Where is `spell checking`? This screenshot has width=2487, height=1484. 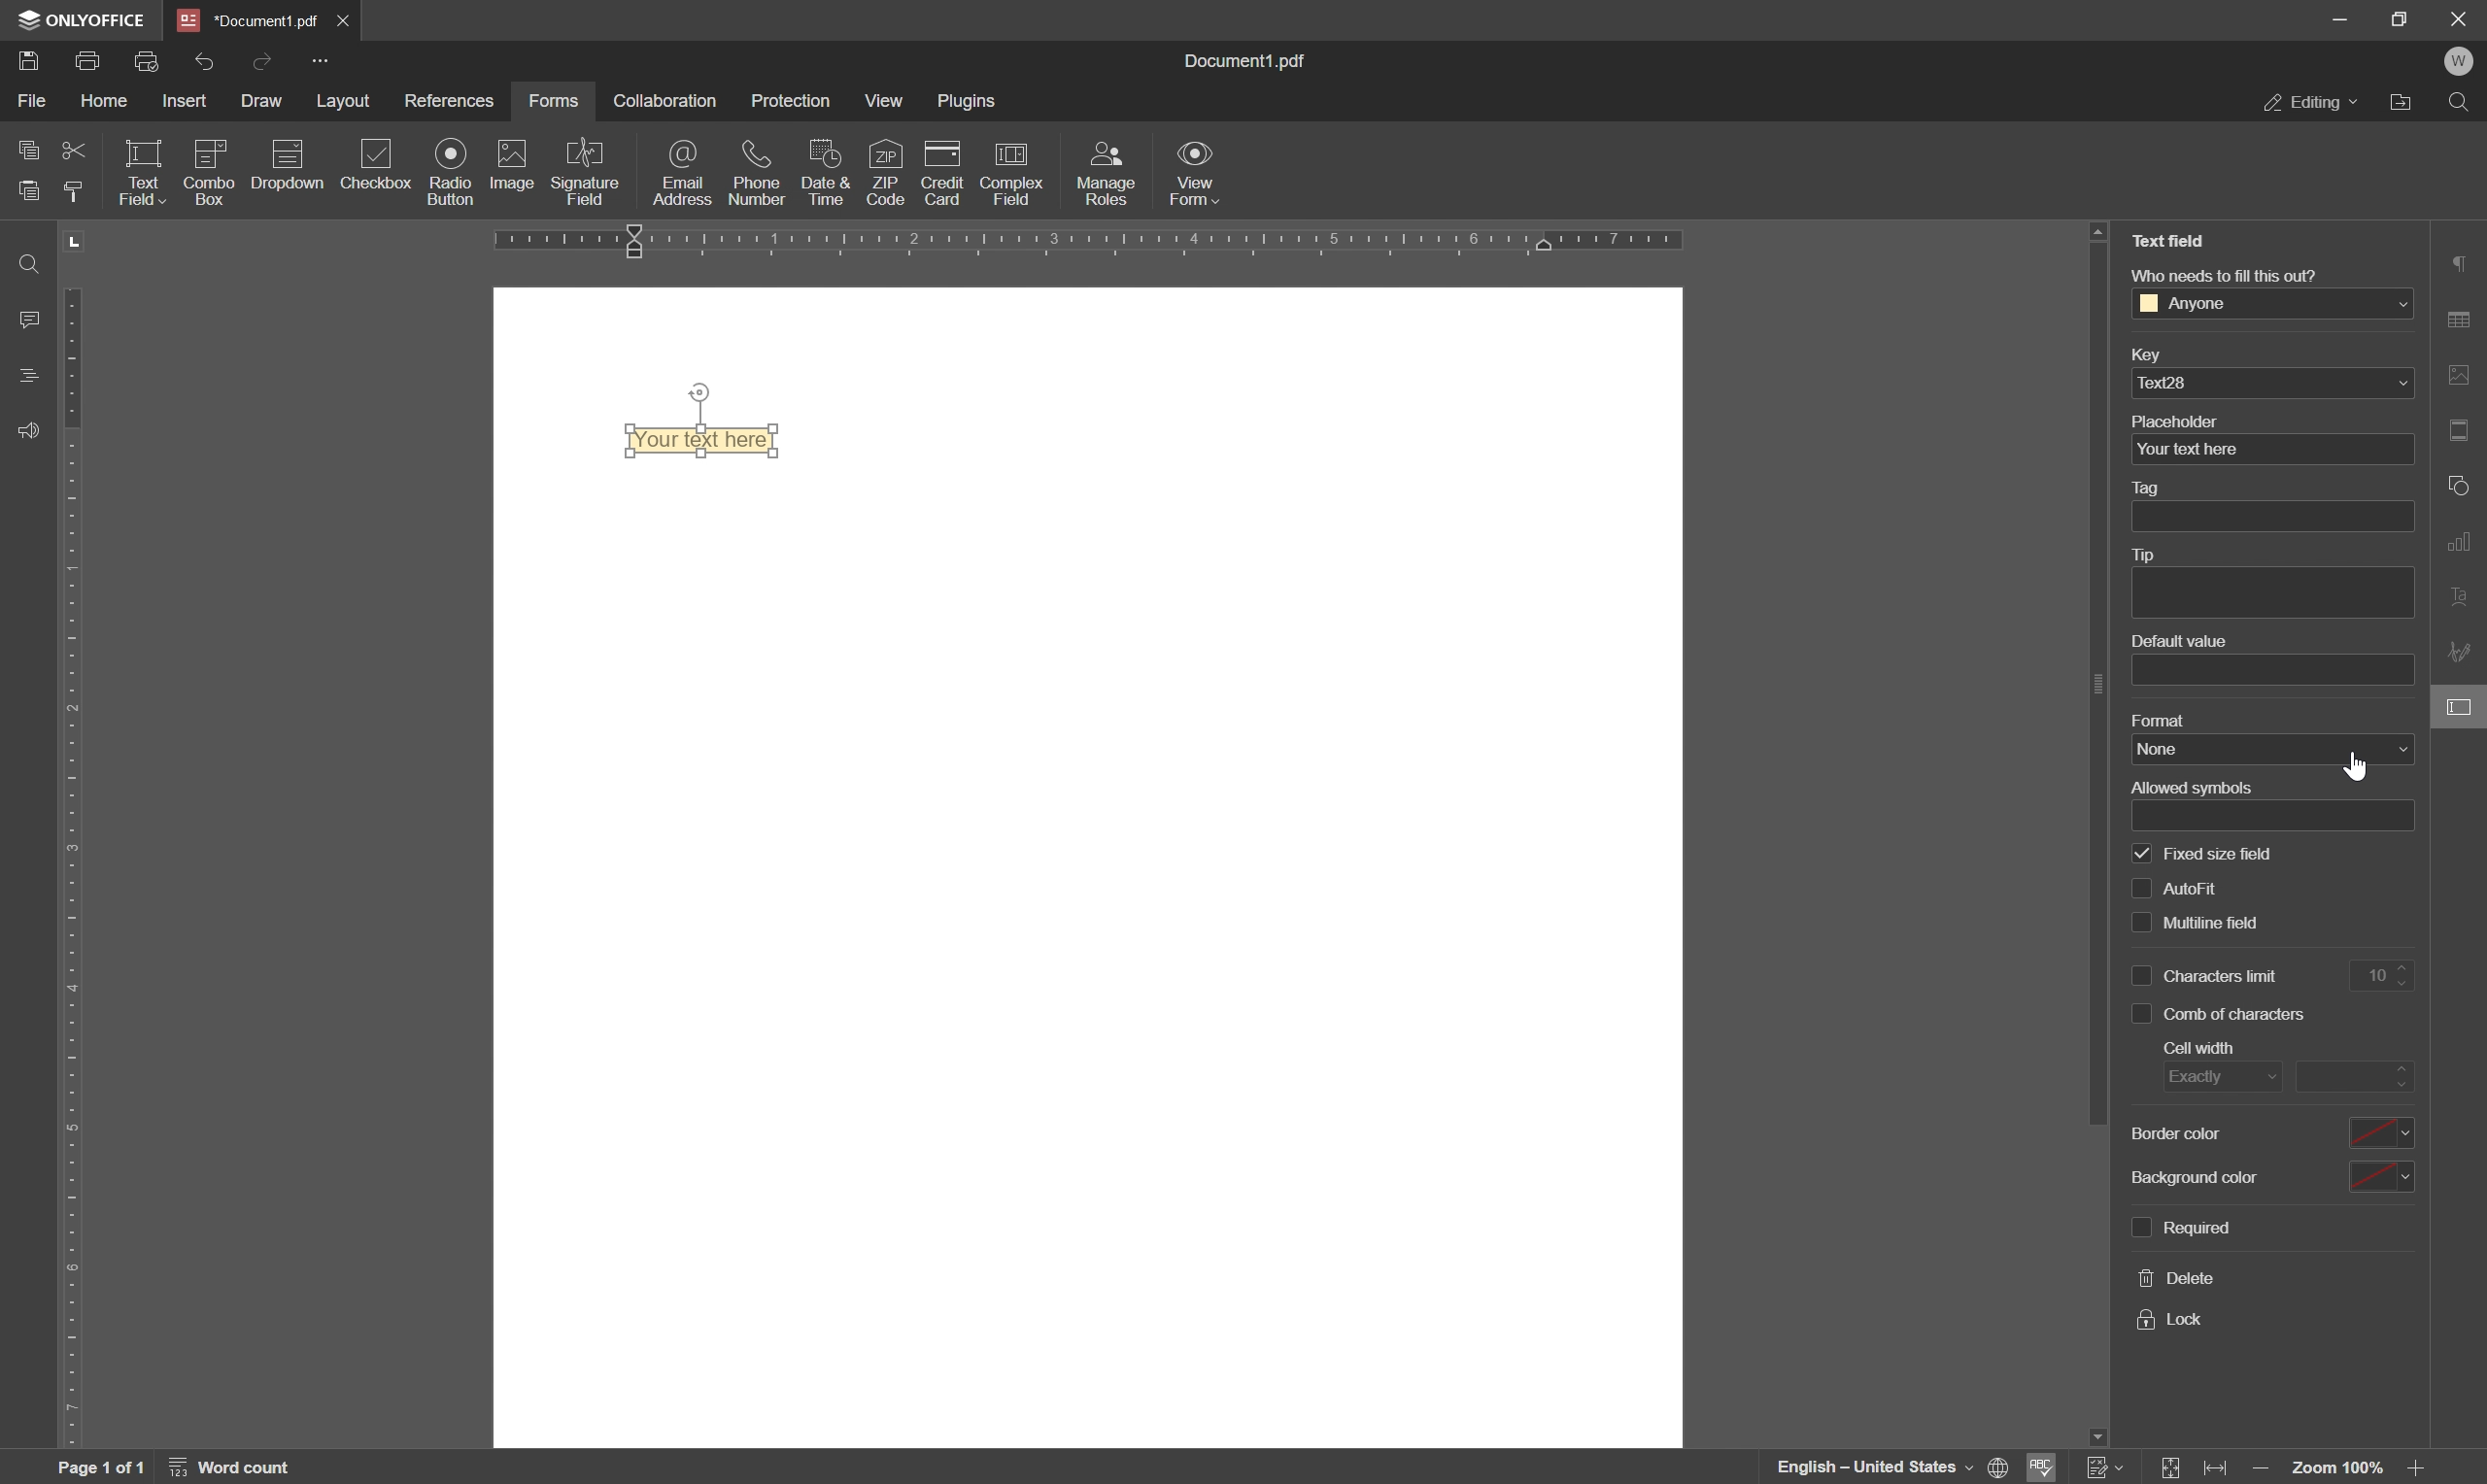
spell checking is located at coordinates (2045, 1467).